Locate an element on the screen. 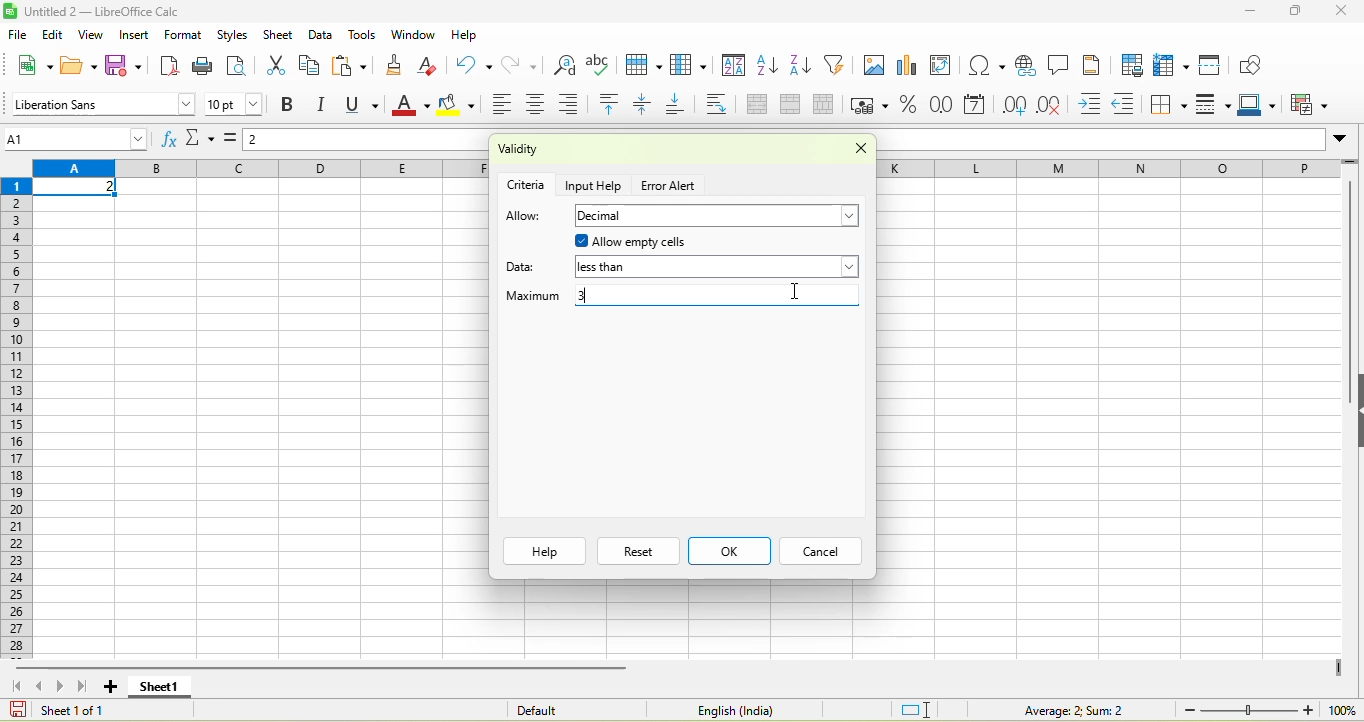 The image size is (1364, 722). undo is located at coordinates (473, 64).